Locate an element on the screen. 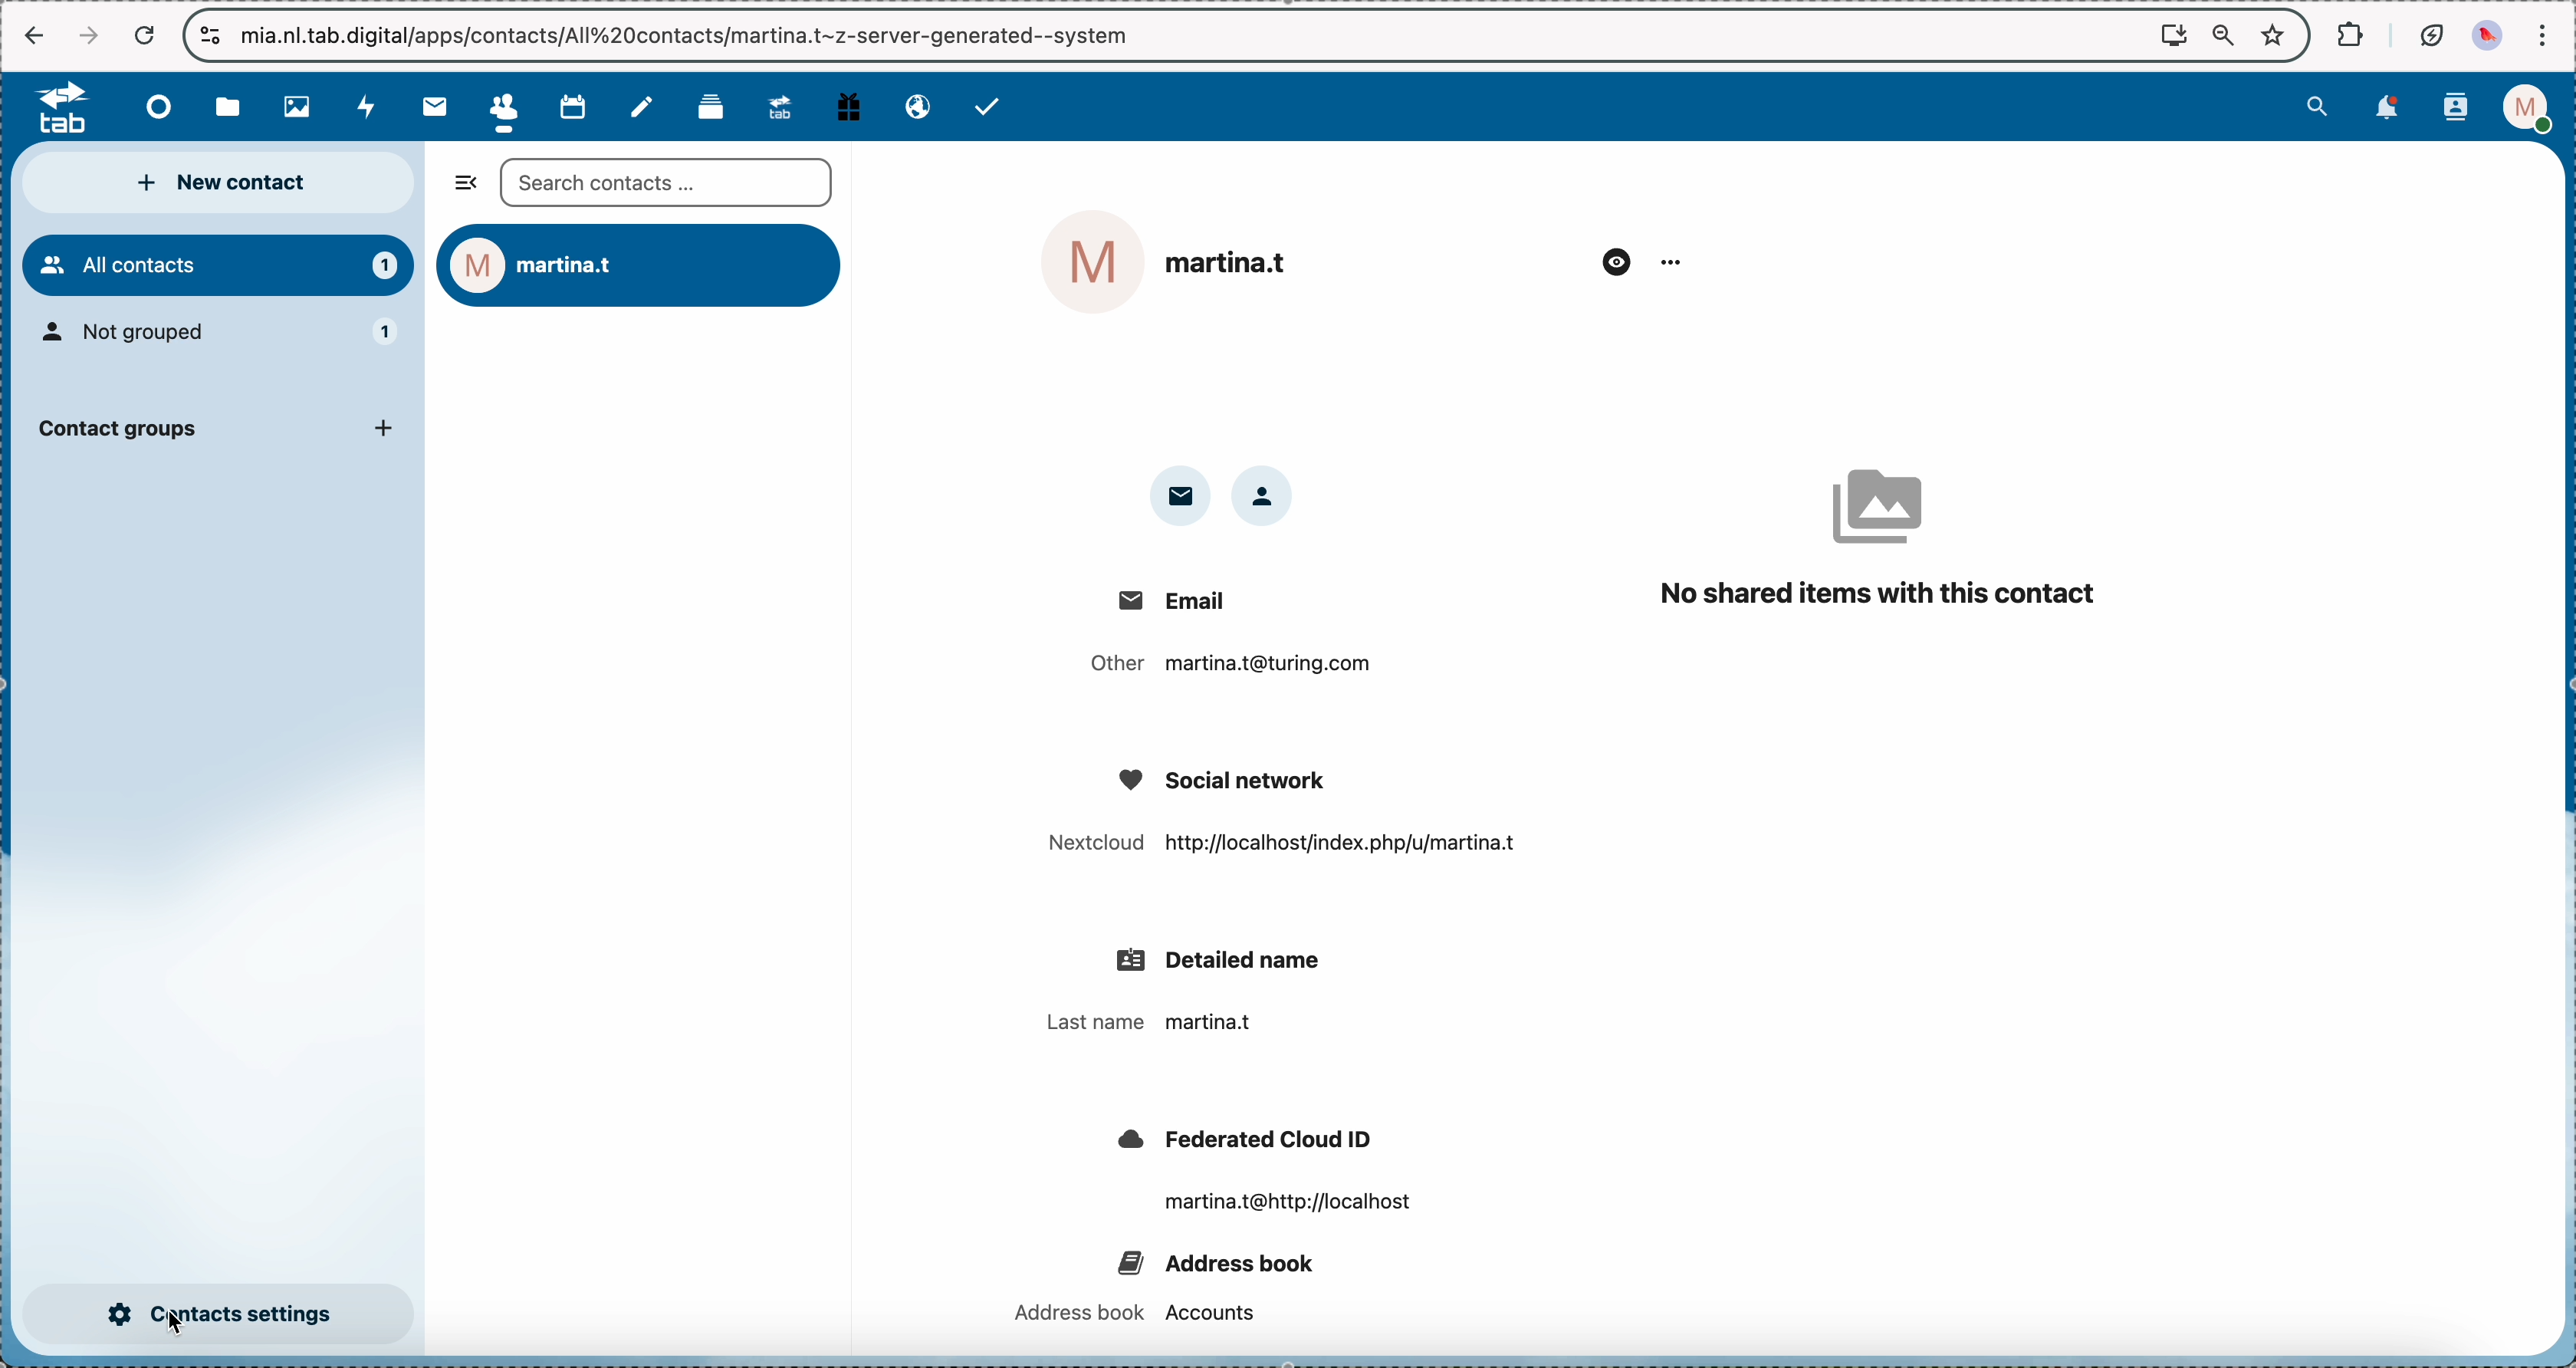  visible is located at coordinates (1613, 257).